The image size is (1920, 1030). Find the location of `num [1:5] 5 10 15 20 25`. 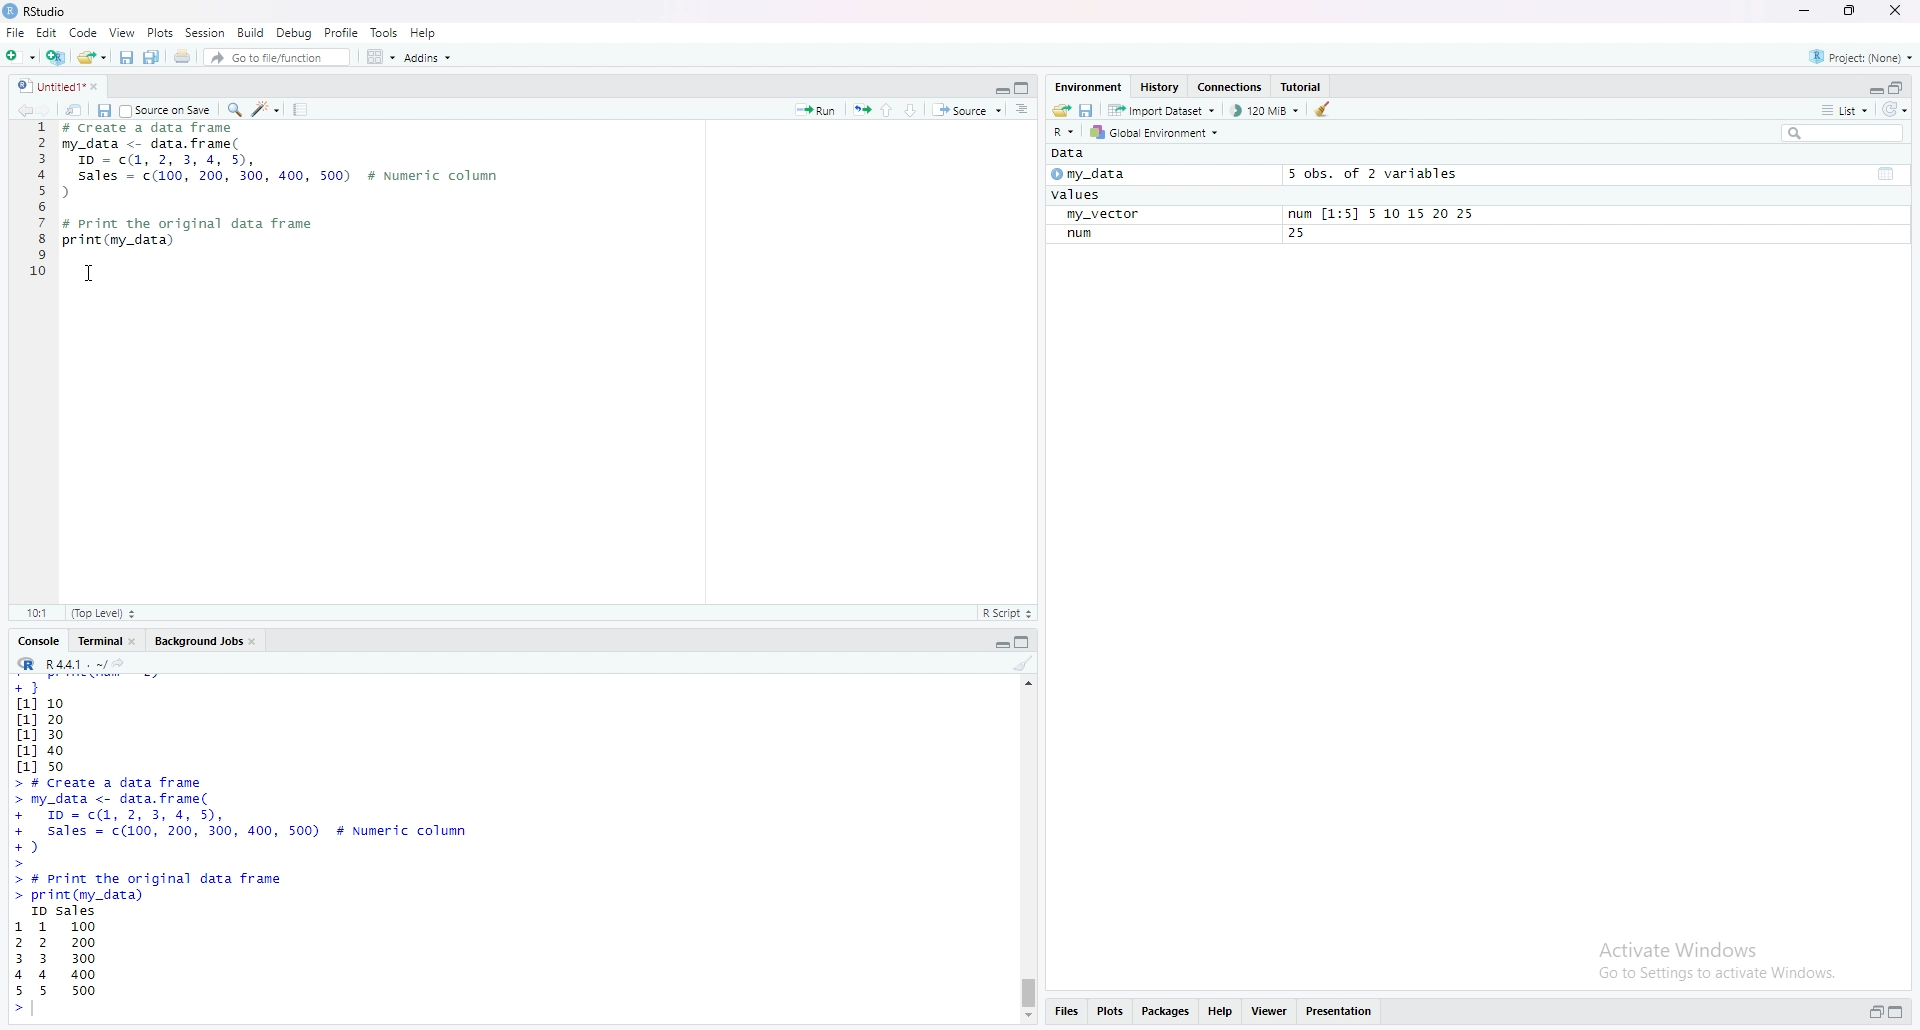

num [1:5] 5 10 15 20 25 is located at coordinates (1378, 213).